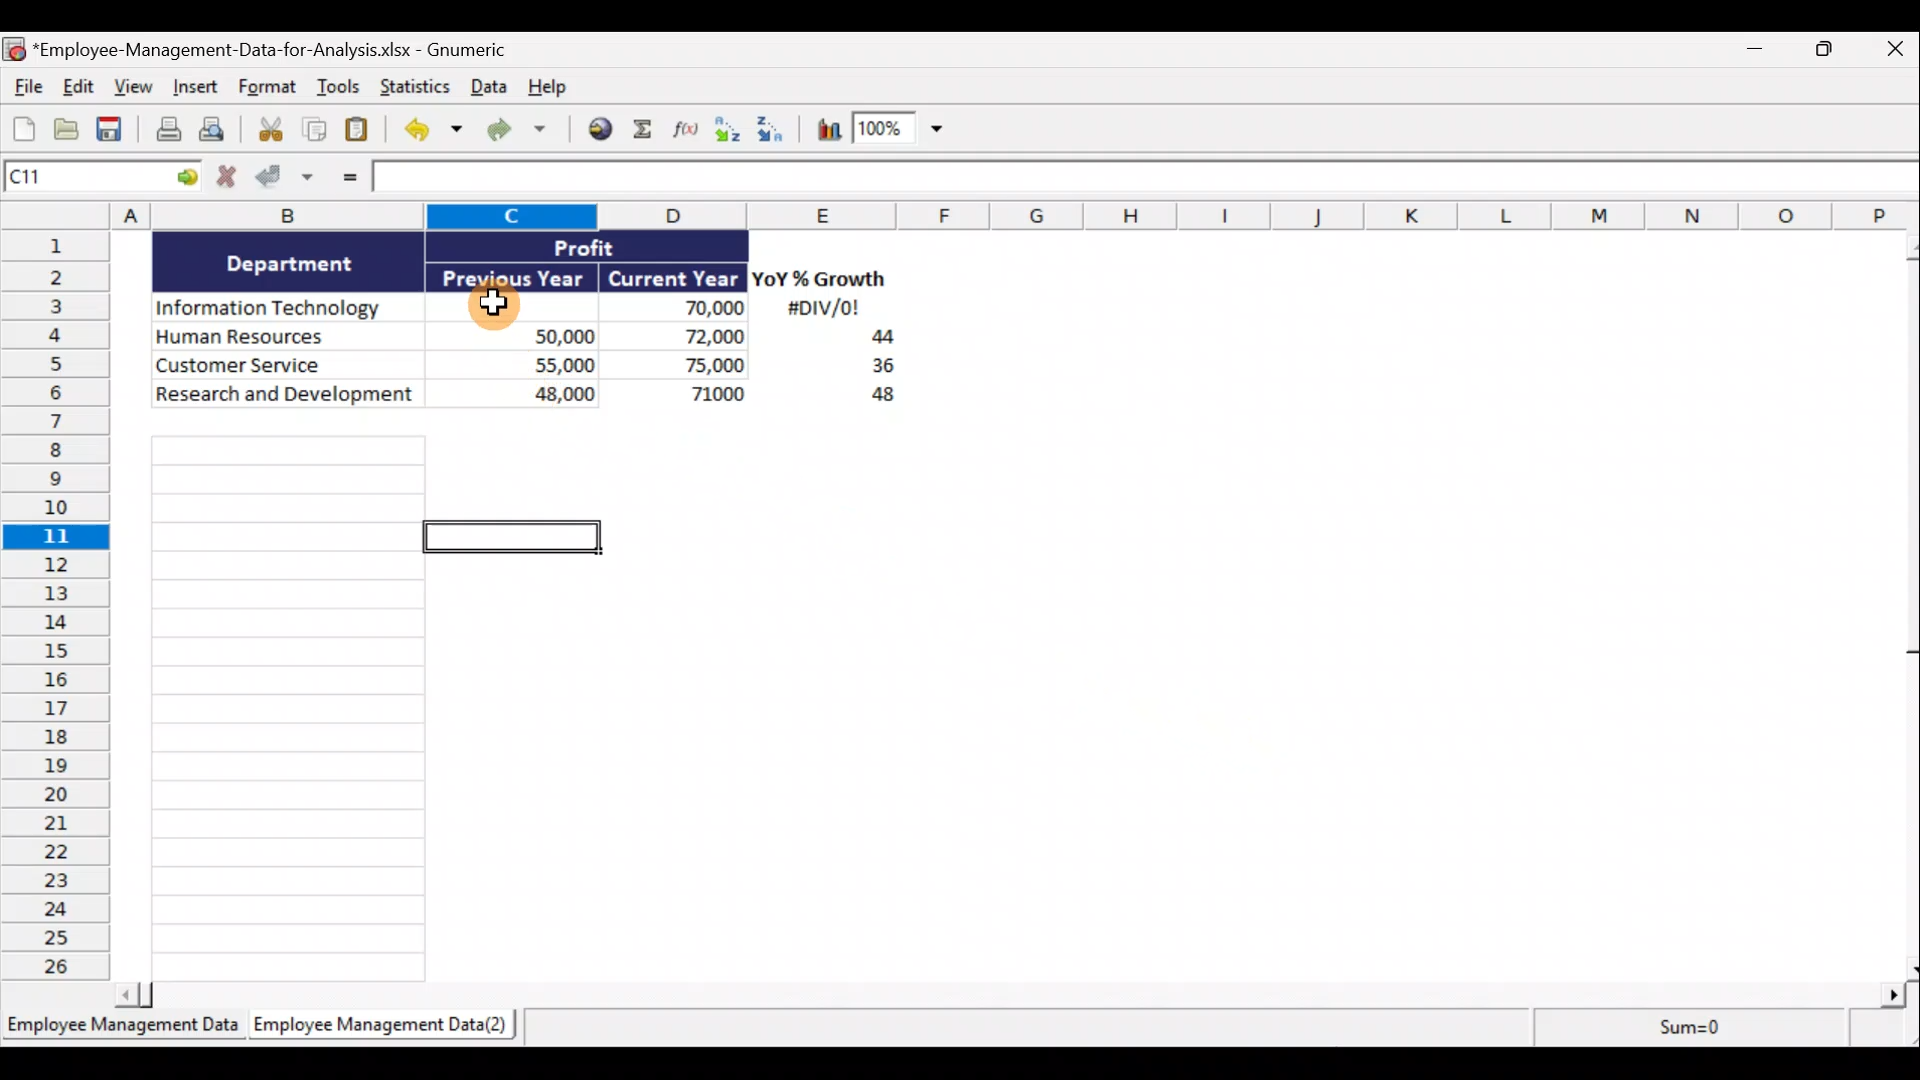 This screenshot has height=1080, width=1920. What do you see at coordinates (286, 396) in the screenshot?
I see `Research and development` at bounding box center [286, 396].